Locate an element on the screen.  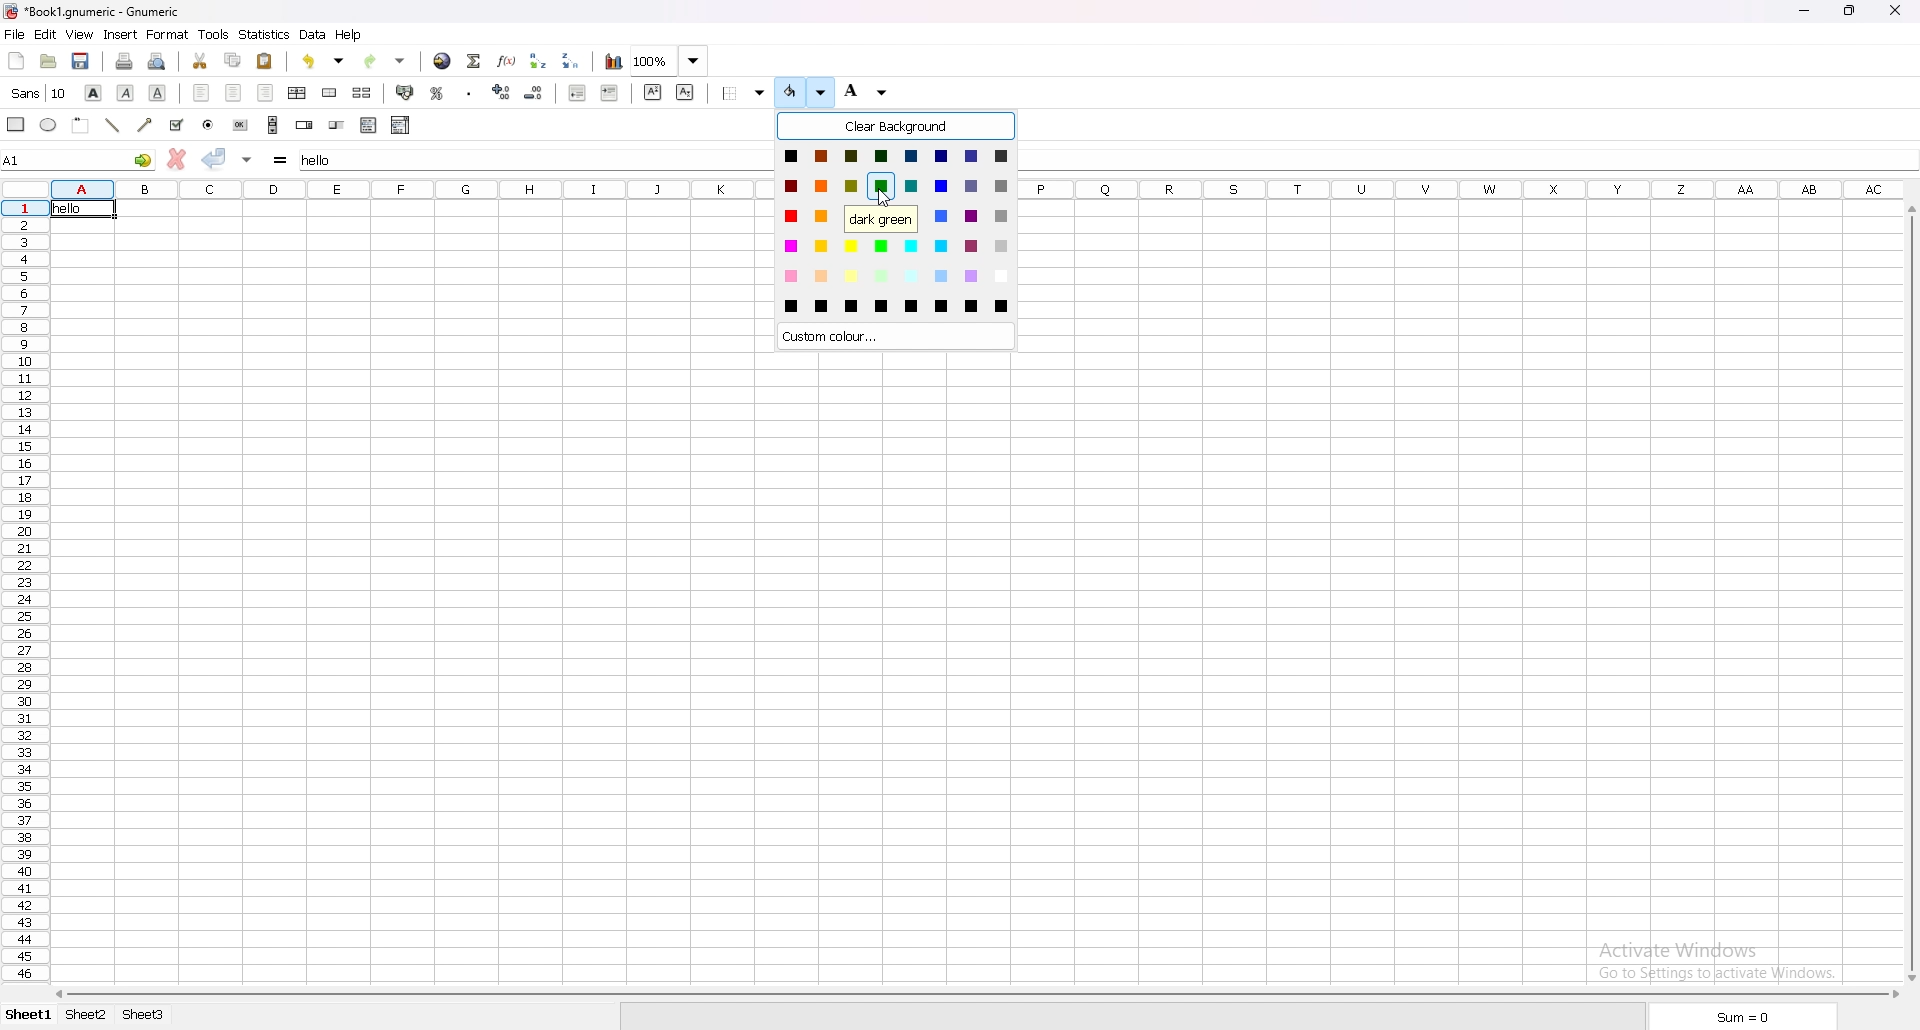
print preview is located at coordinates (157, 62).